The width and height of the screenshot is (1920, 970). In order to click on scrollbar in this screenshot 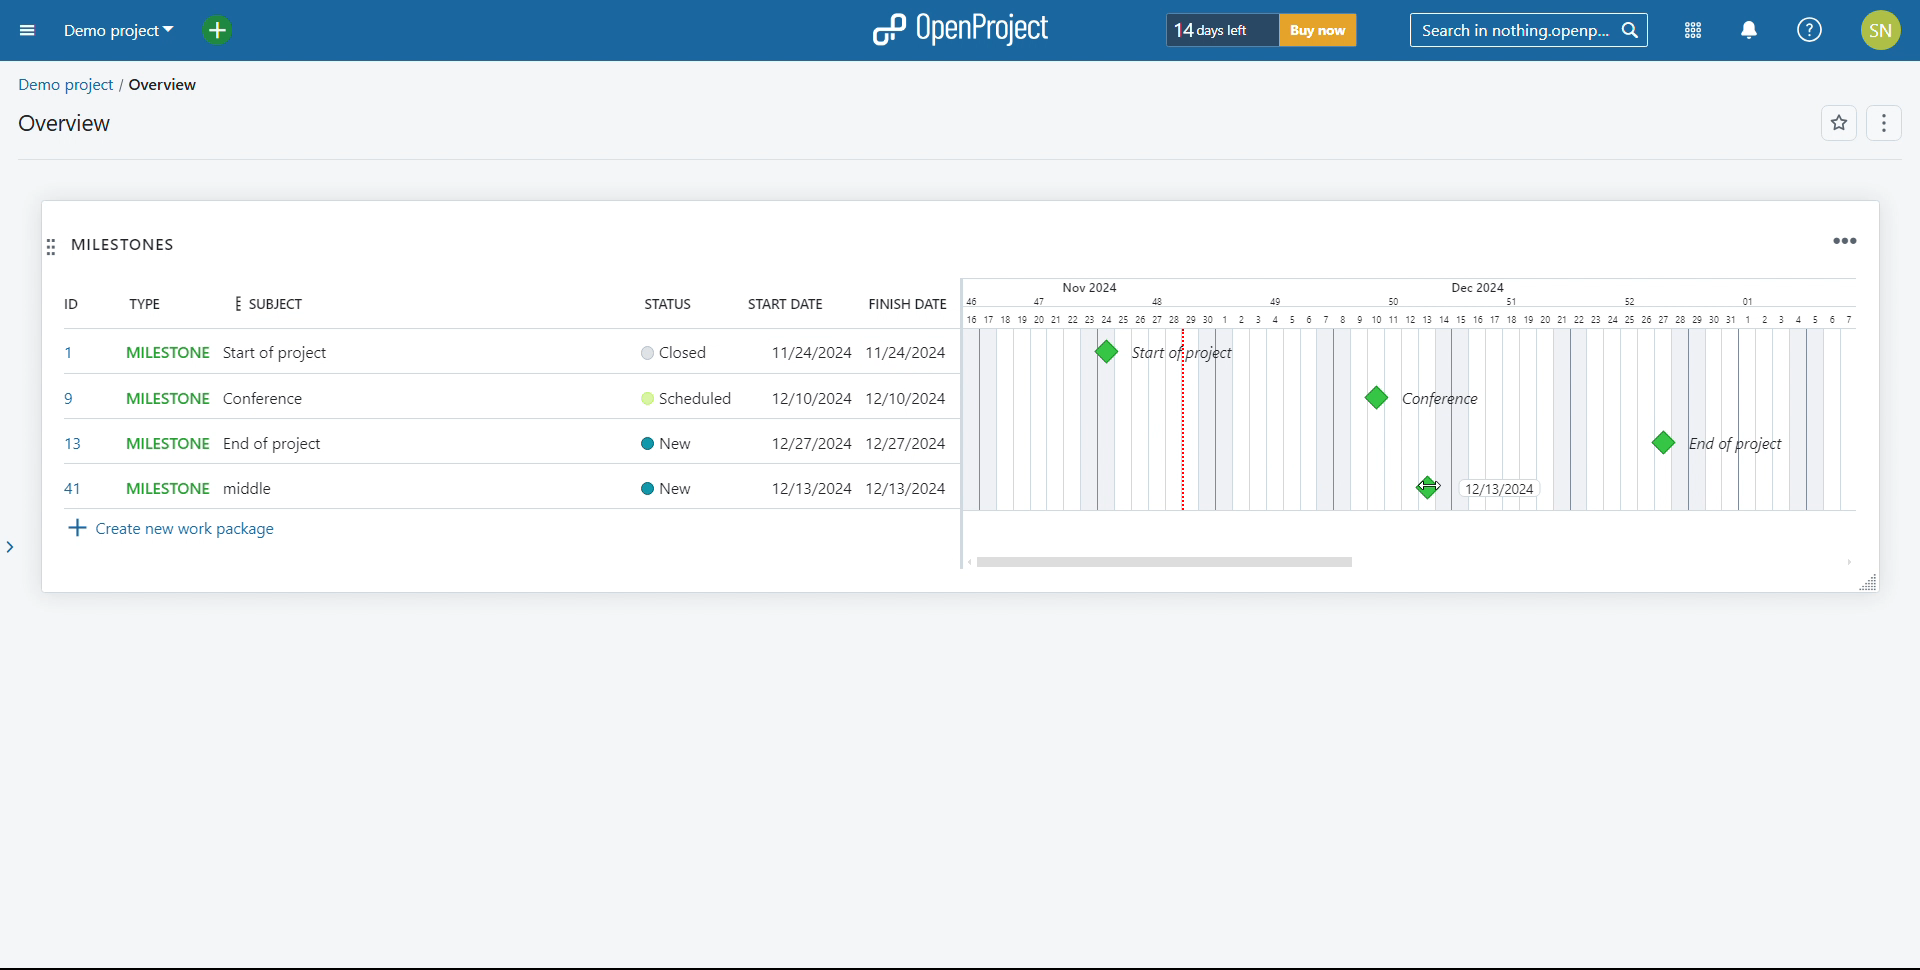, I will do `click(1167, 562)`.